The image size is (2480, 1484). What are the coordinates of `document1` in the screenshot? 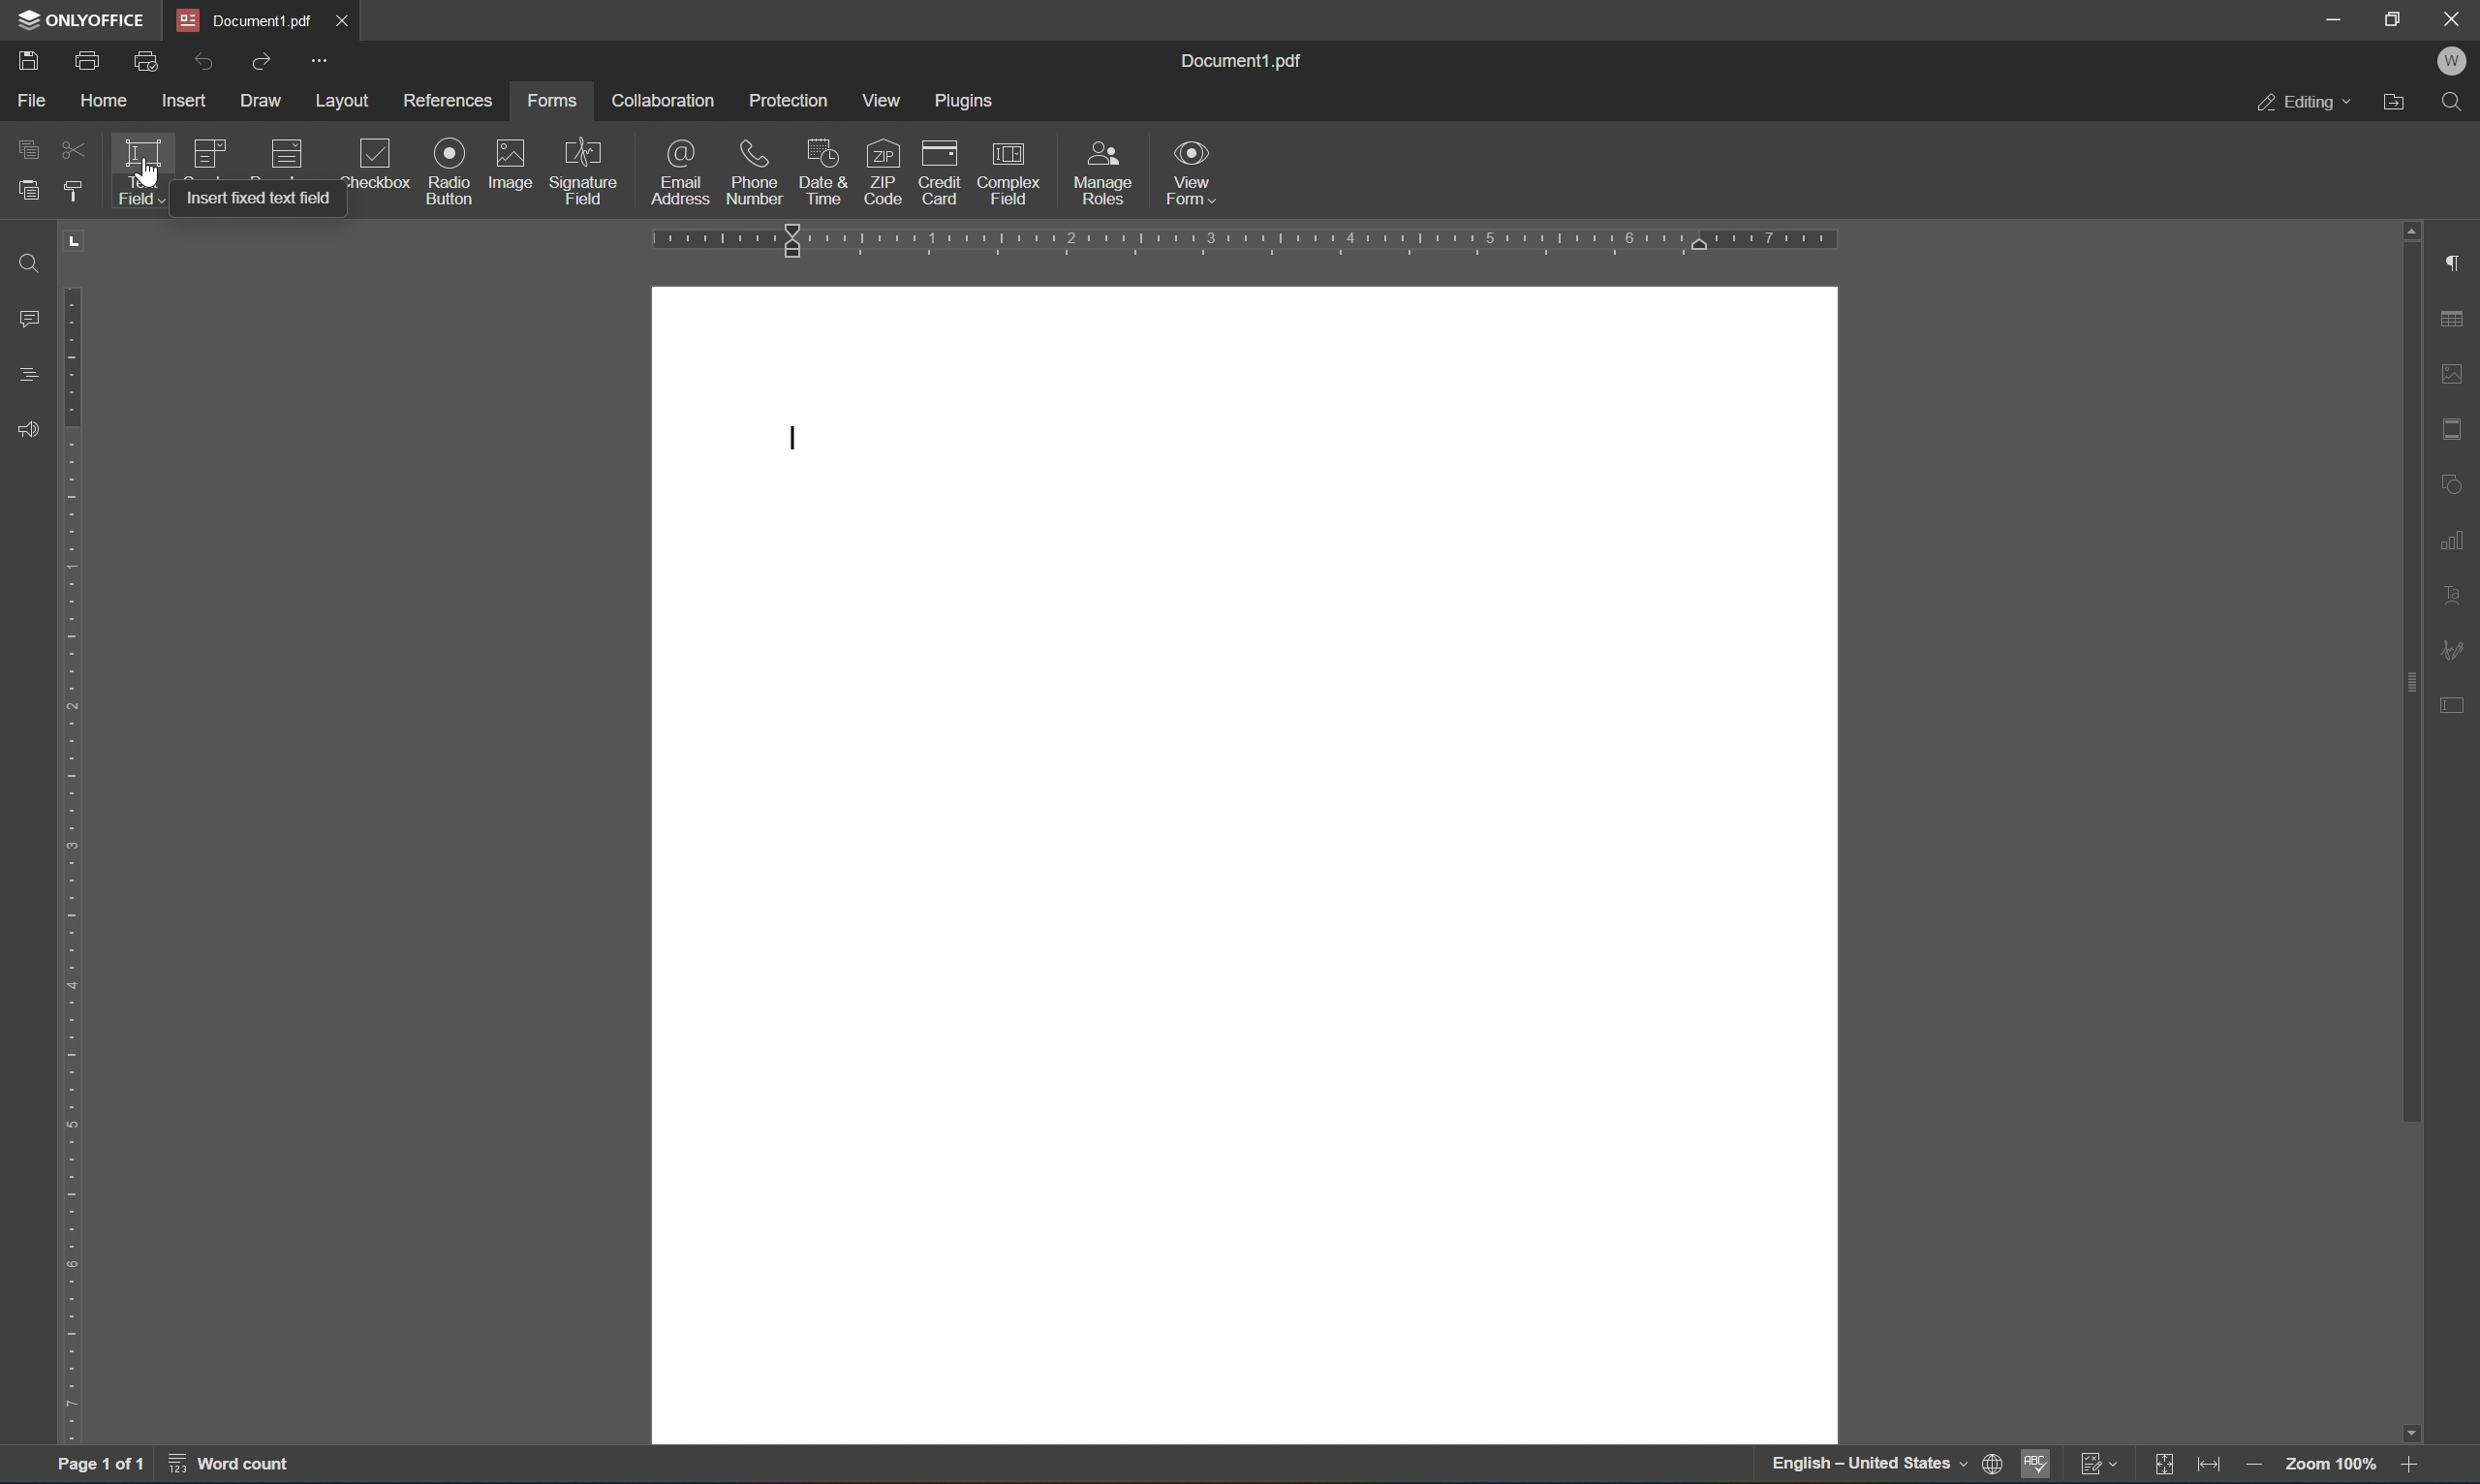 It's located at (253, 19).